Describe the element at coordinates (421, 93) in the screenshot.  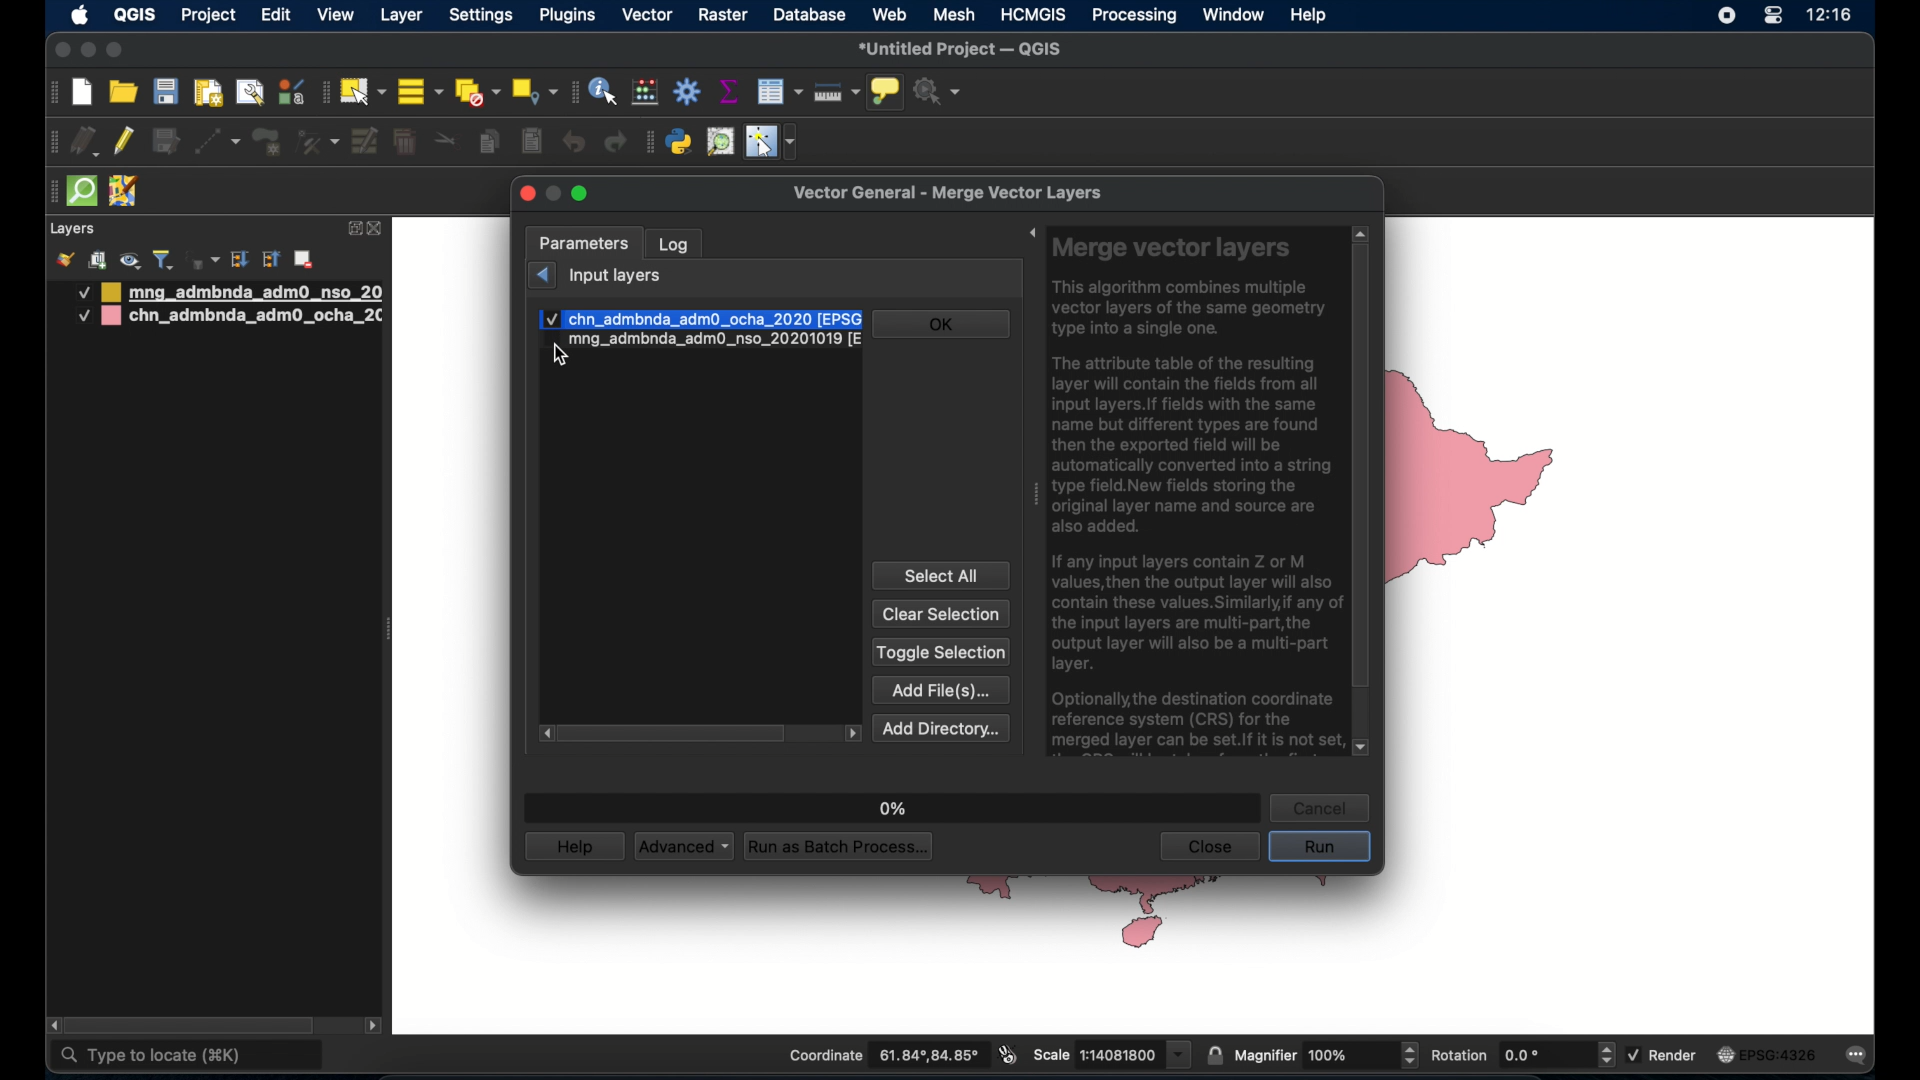
I see `select all features` at that location.